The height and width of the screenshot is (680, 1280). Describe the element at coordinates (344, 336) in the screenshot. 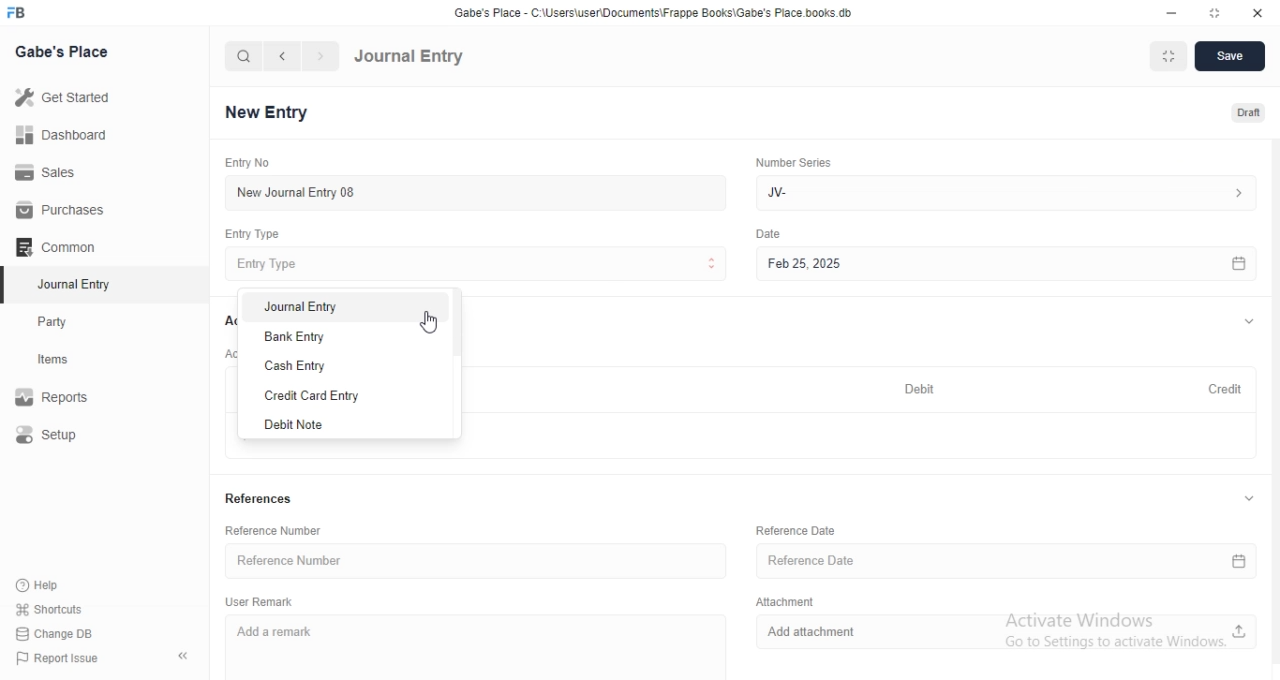

I see `Bank Entry` at that location.